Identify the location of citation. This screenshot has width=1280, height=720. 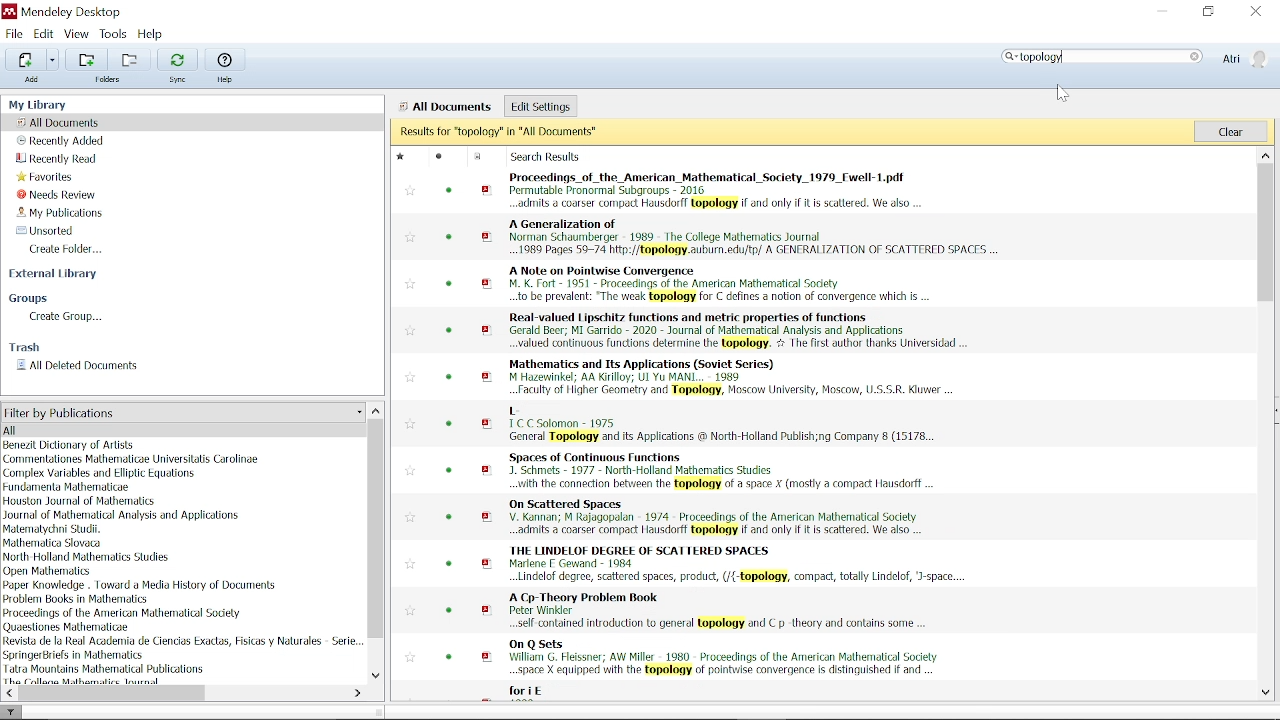
(738, 375).